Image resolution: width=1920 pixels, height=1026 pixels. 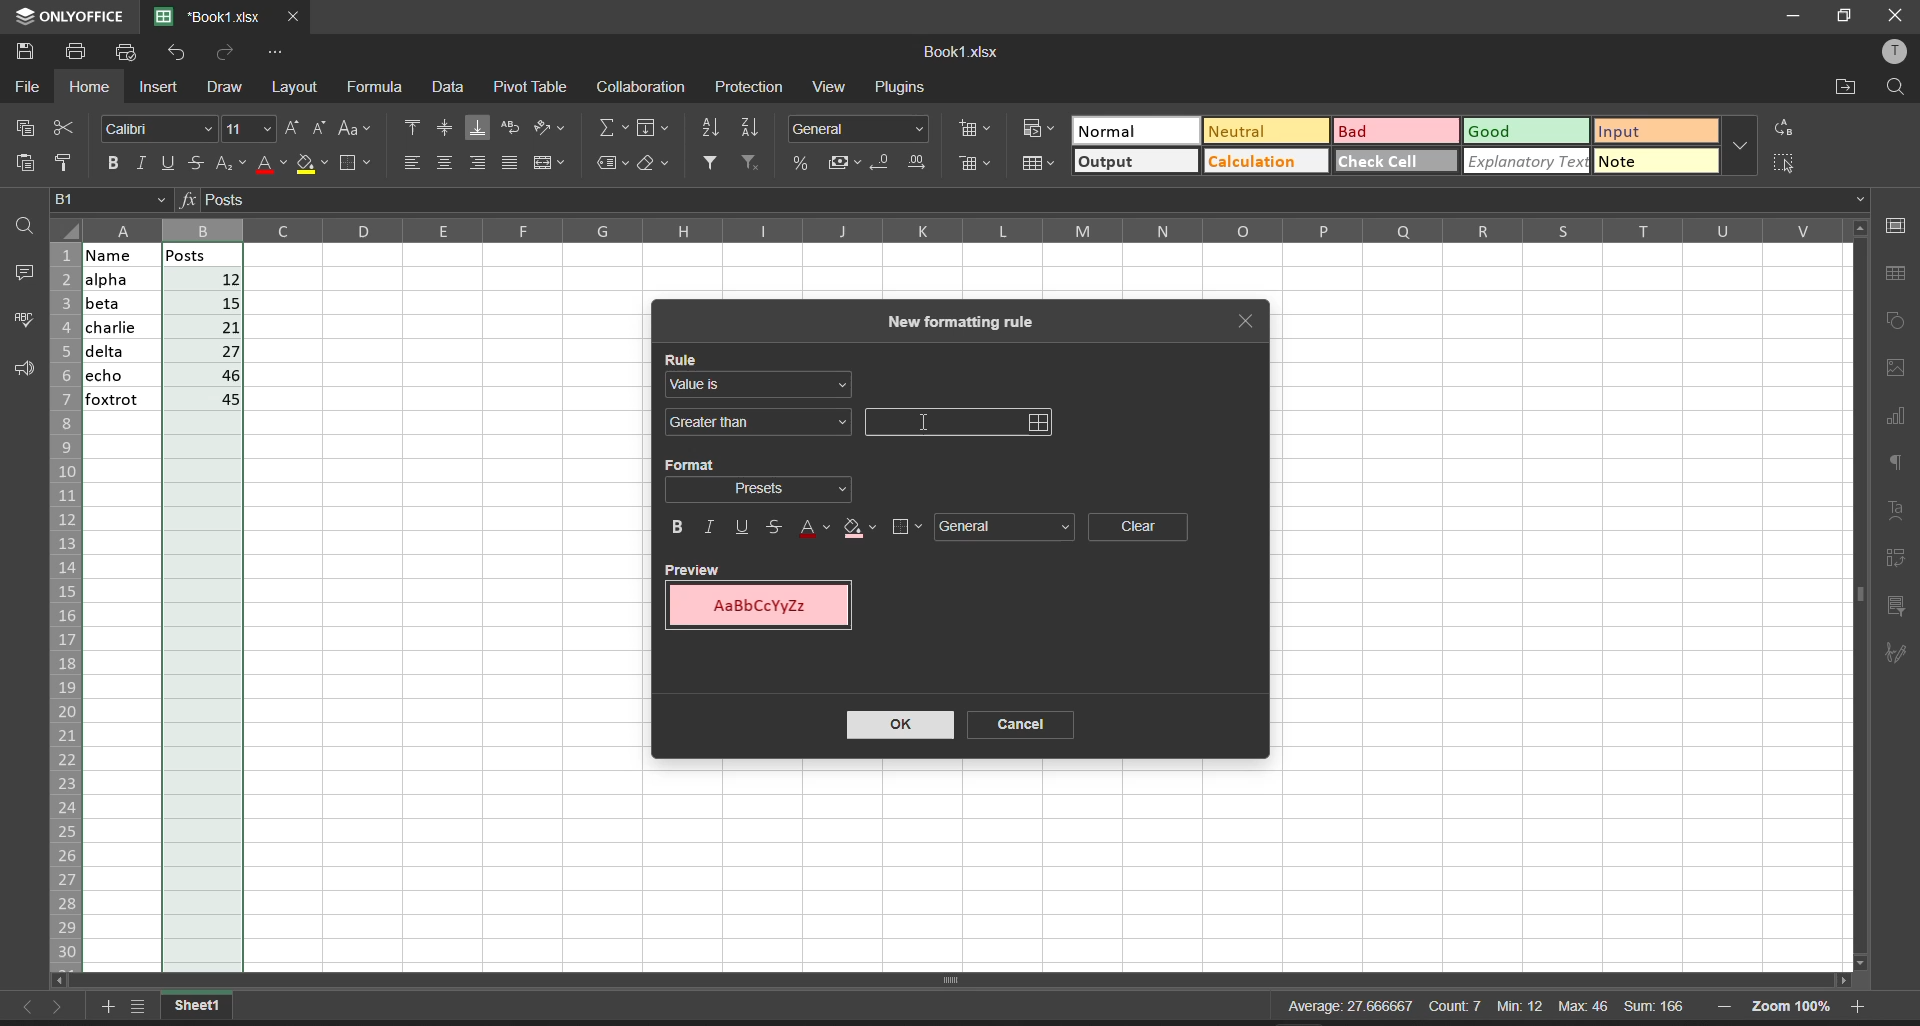 I want to click on plugins, so click(x=902, y=88).